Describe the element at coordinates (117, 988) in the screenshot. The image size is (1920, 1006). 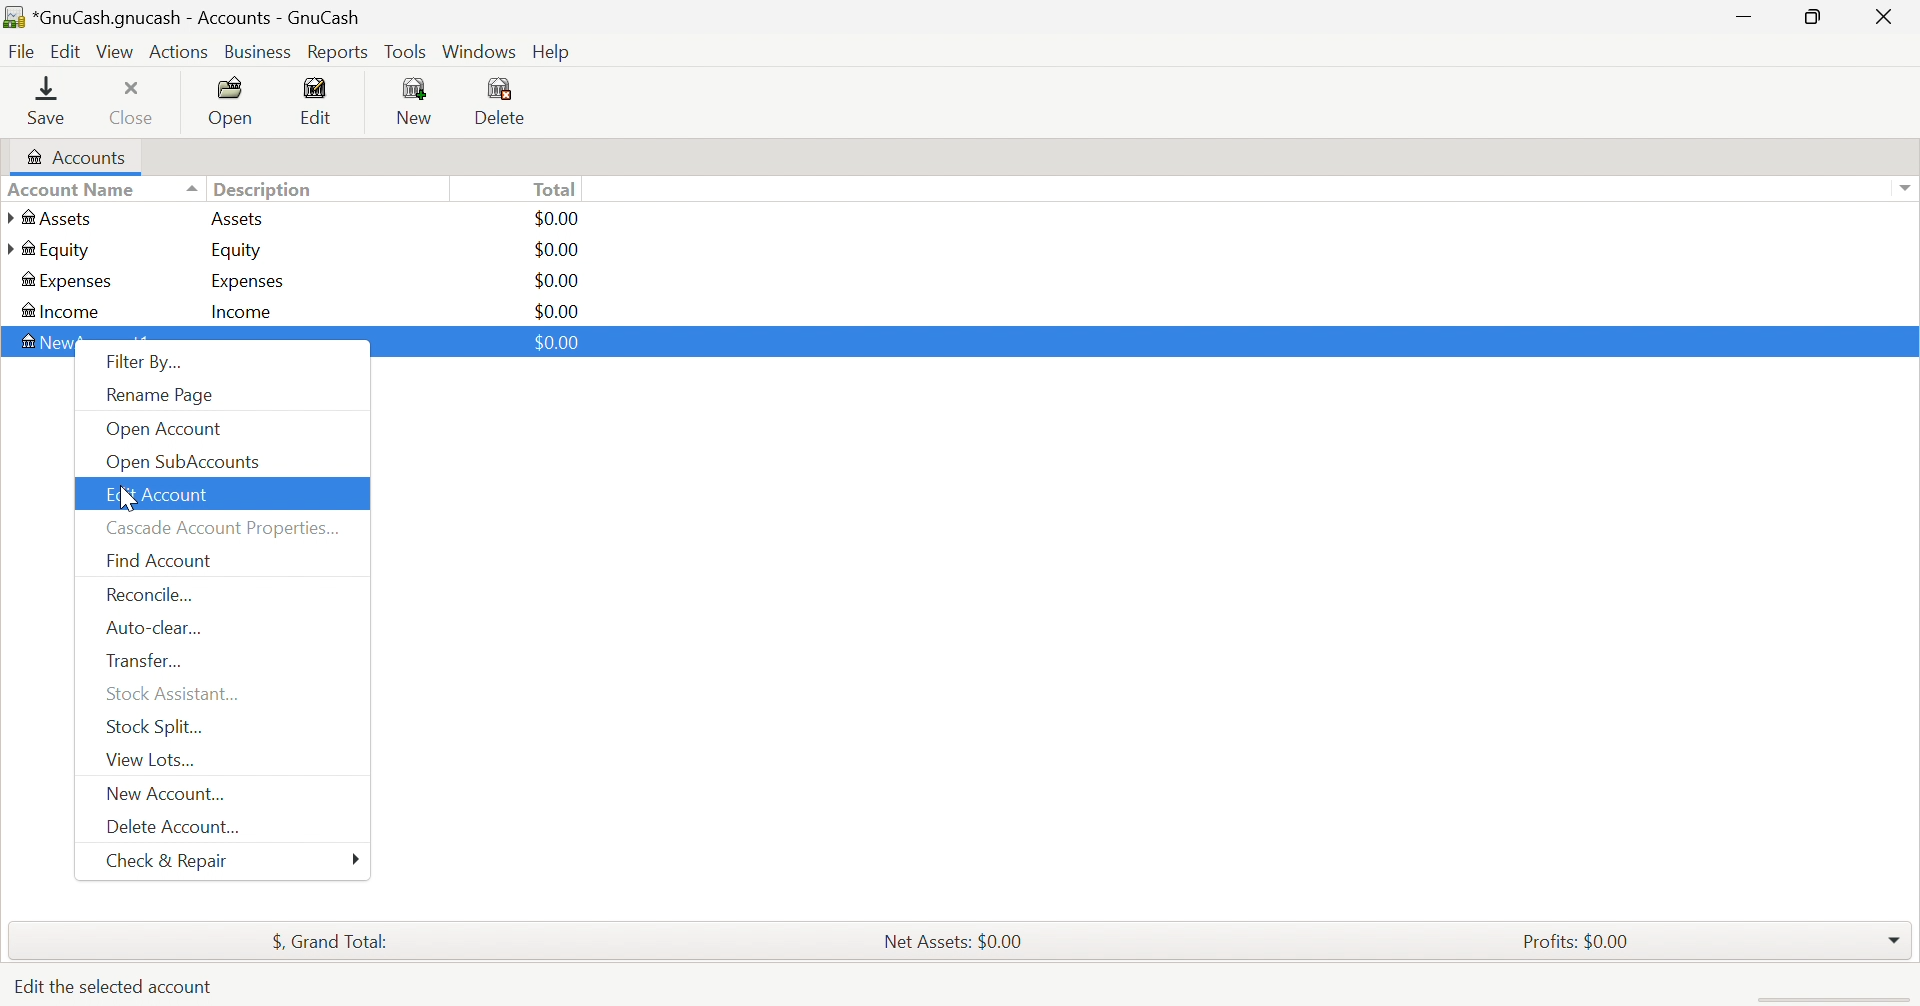
I see `Edit the selected account` at that location.